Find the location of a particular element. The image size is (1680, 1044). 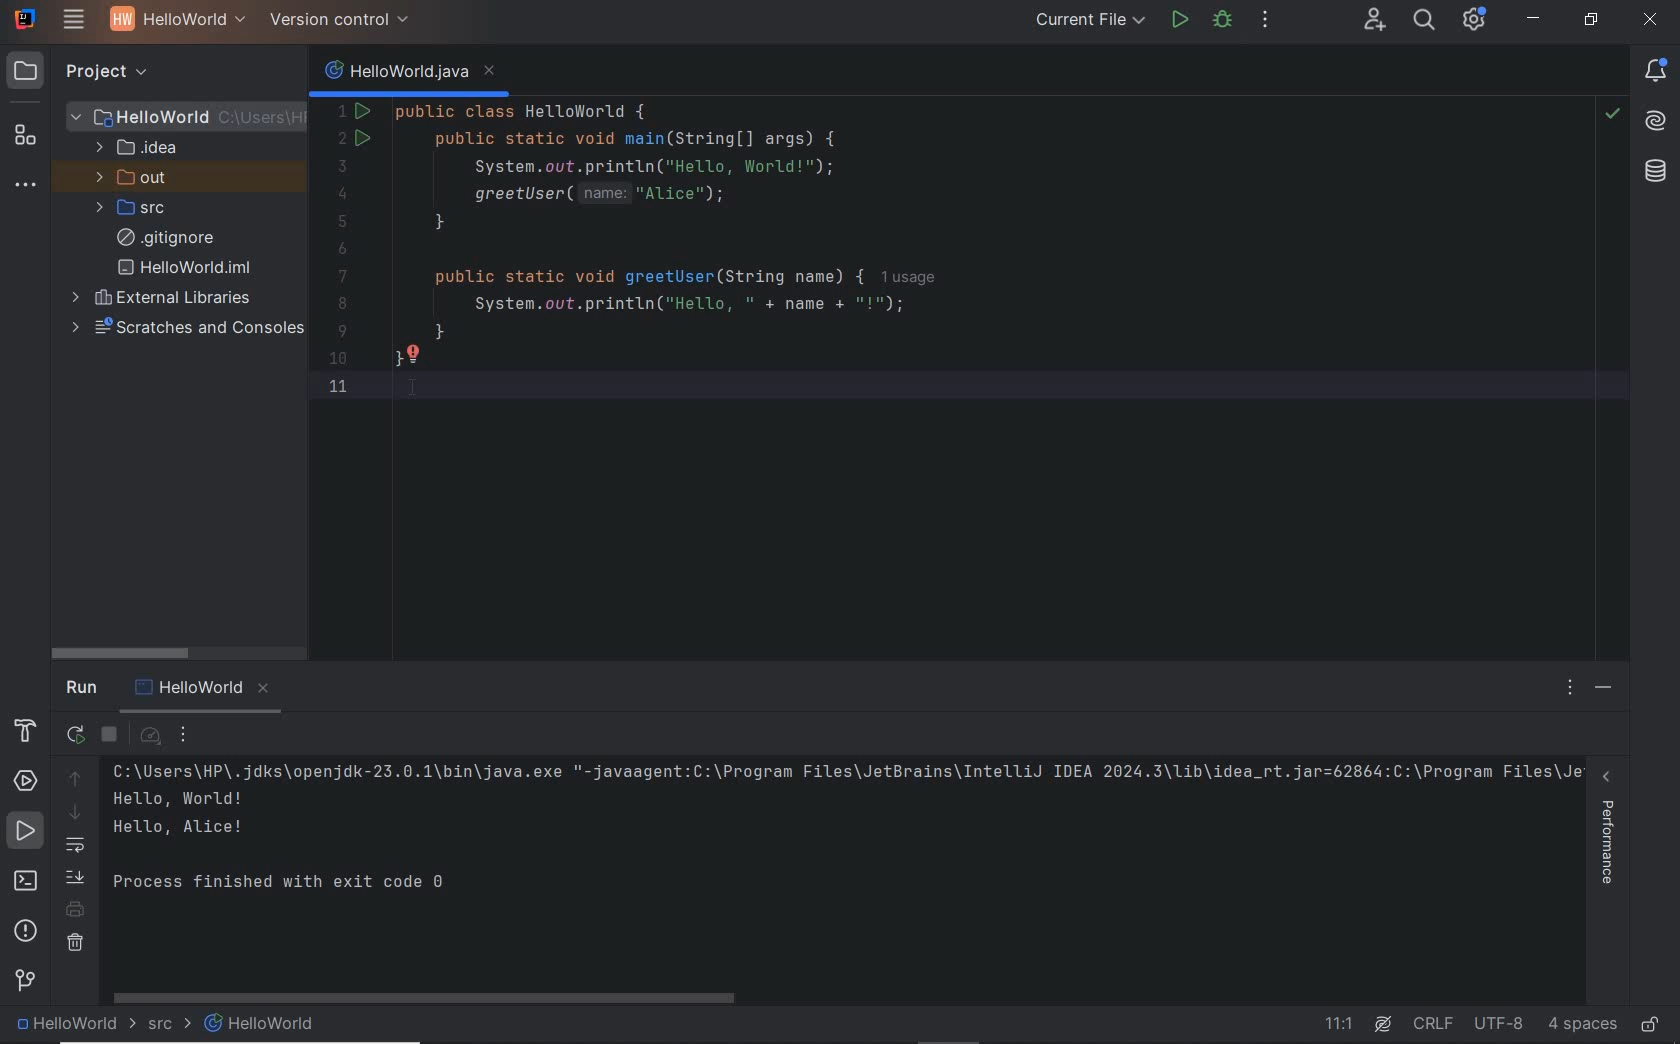

profile the process is located at coordinates (152, 741).